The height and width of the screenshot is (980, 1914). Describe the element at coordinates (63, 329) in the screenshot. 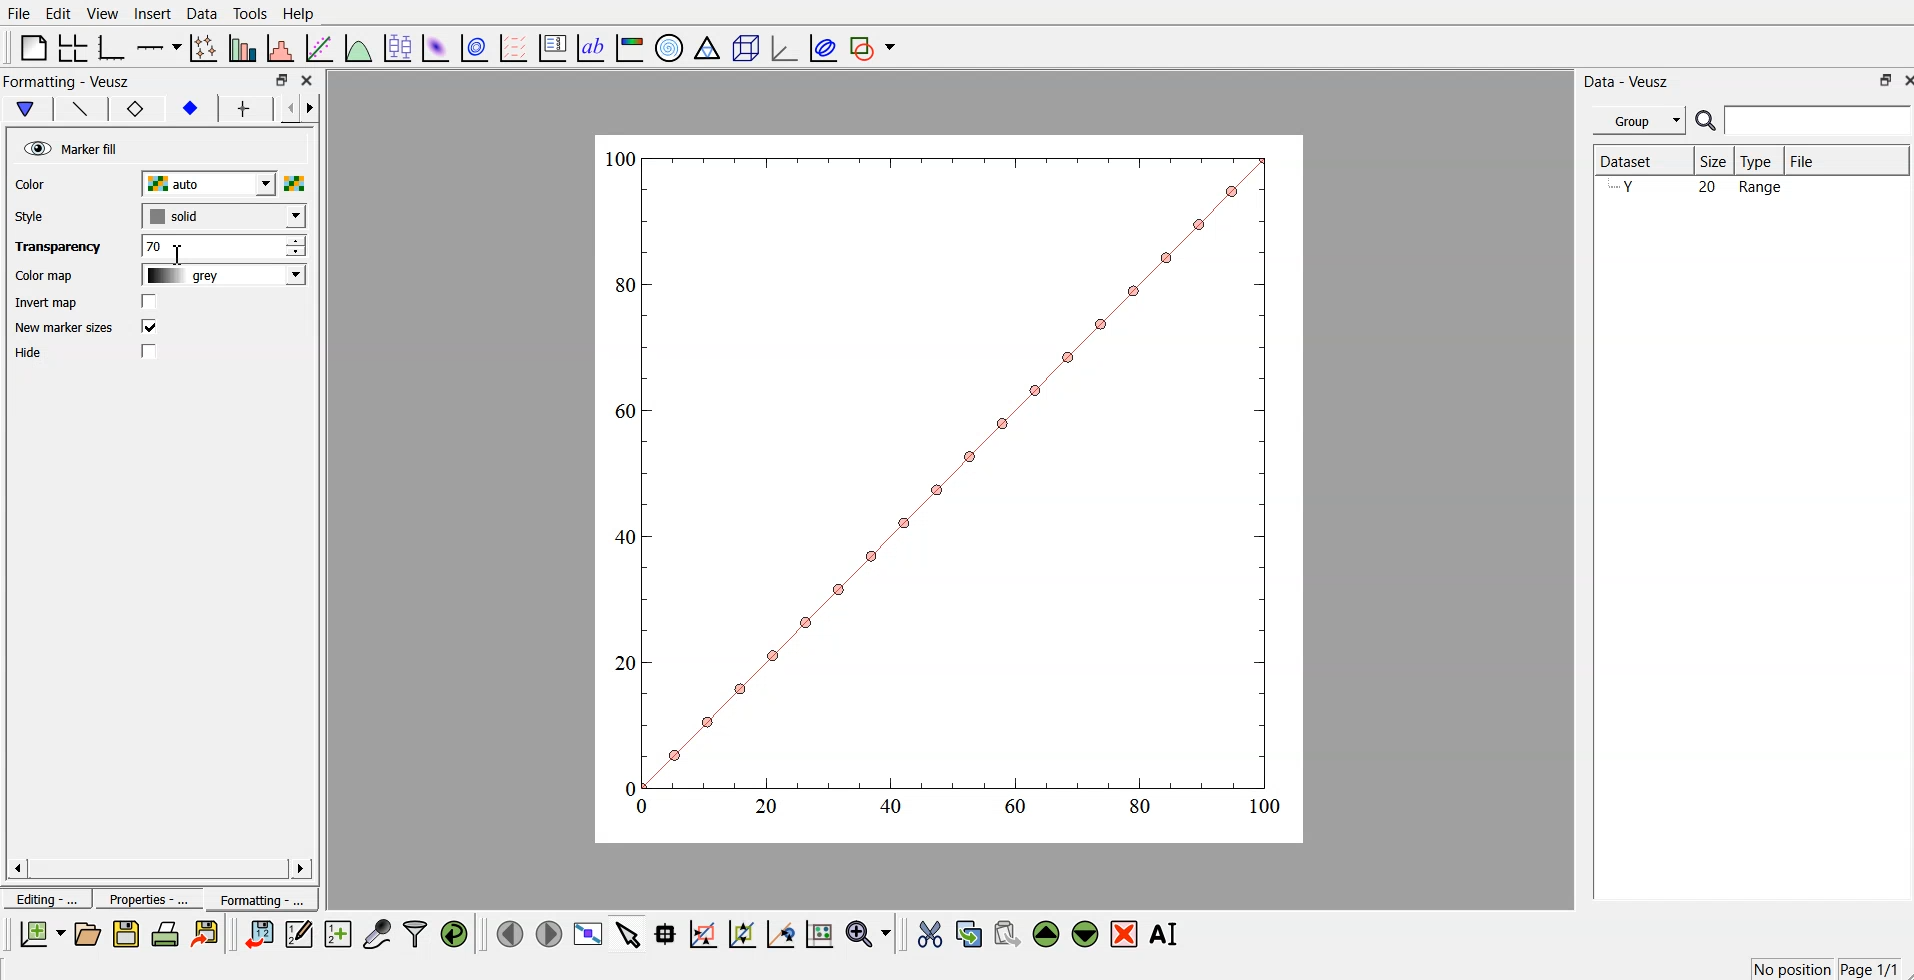

I see `| New marker sizes` at that location.